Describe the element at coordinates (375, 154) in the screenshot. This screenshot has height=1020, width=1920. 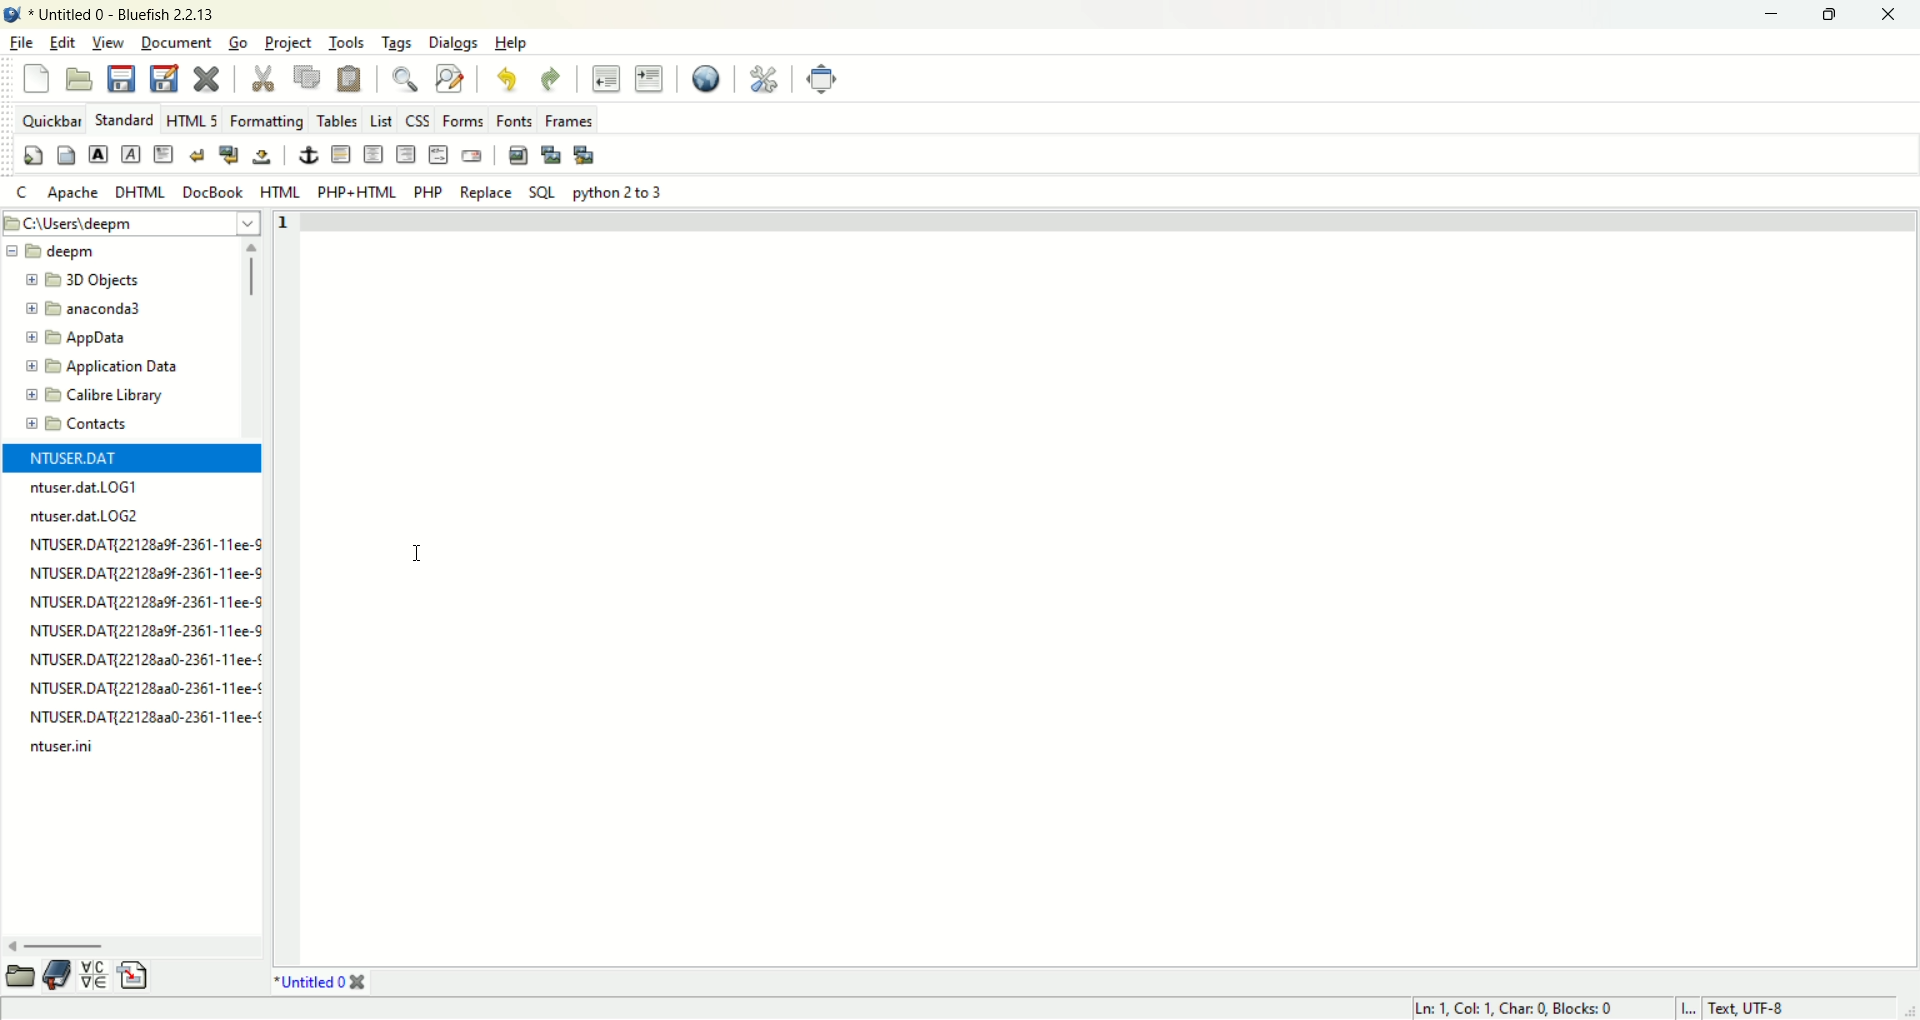
I see `center` at that location.